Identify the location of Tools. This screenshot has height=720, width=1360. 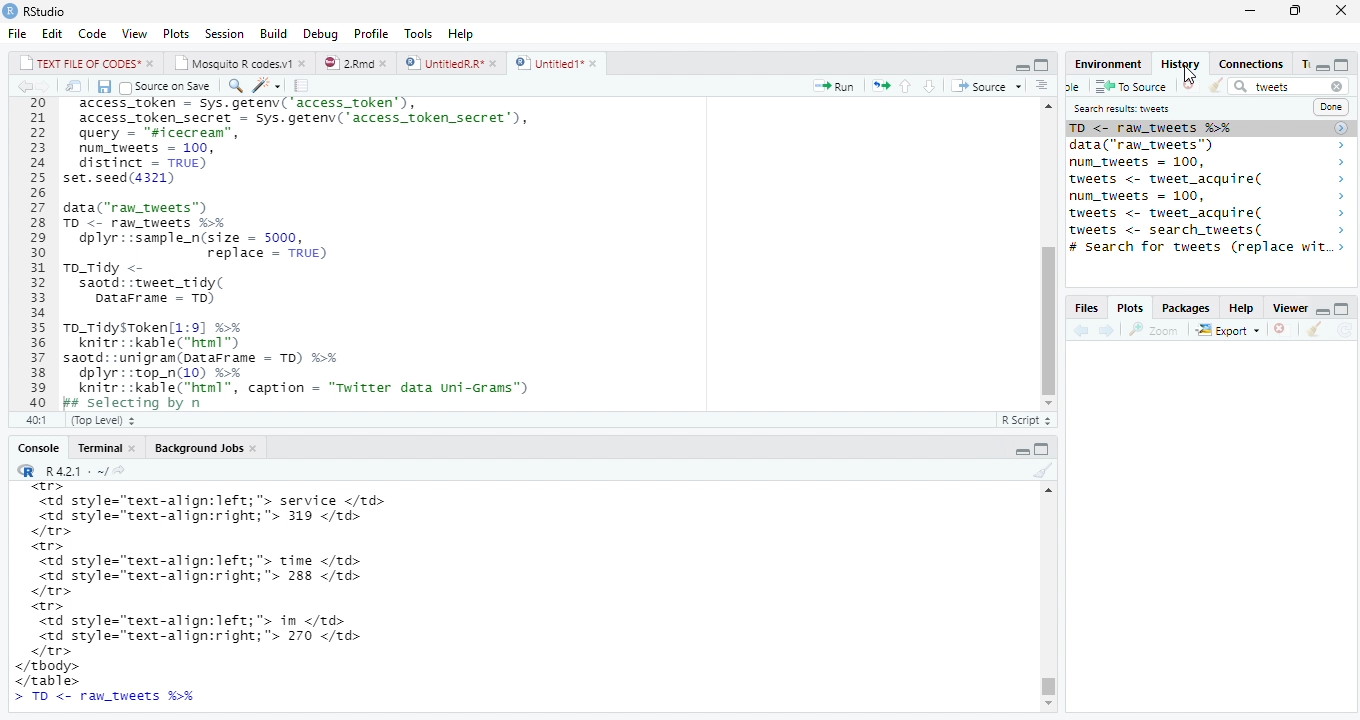
(416, 32).